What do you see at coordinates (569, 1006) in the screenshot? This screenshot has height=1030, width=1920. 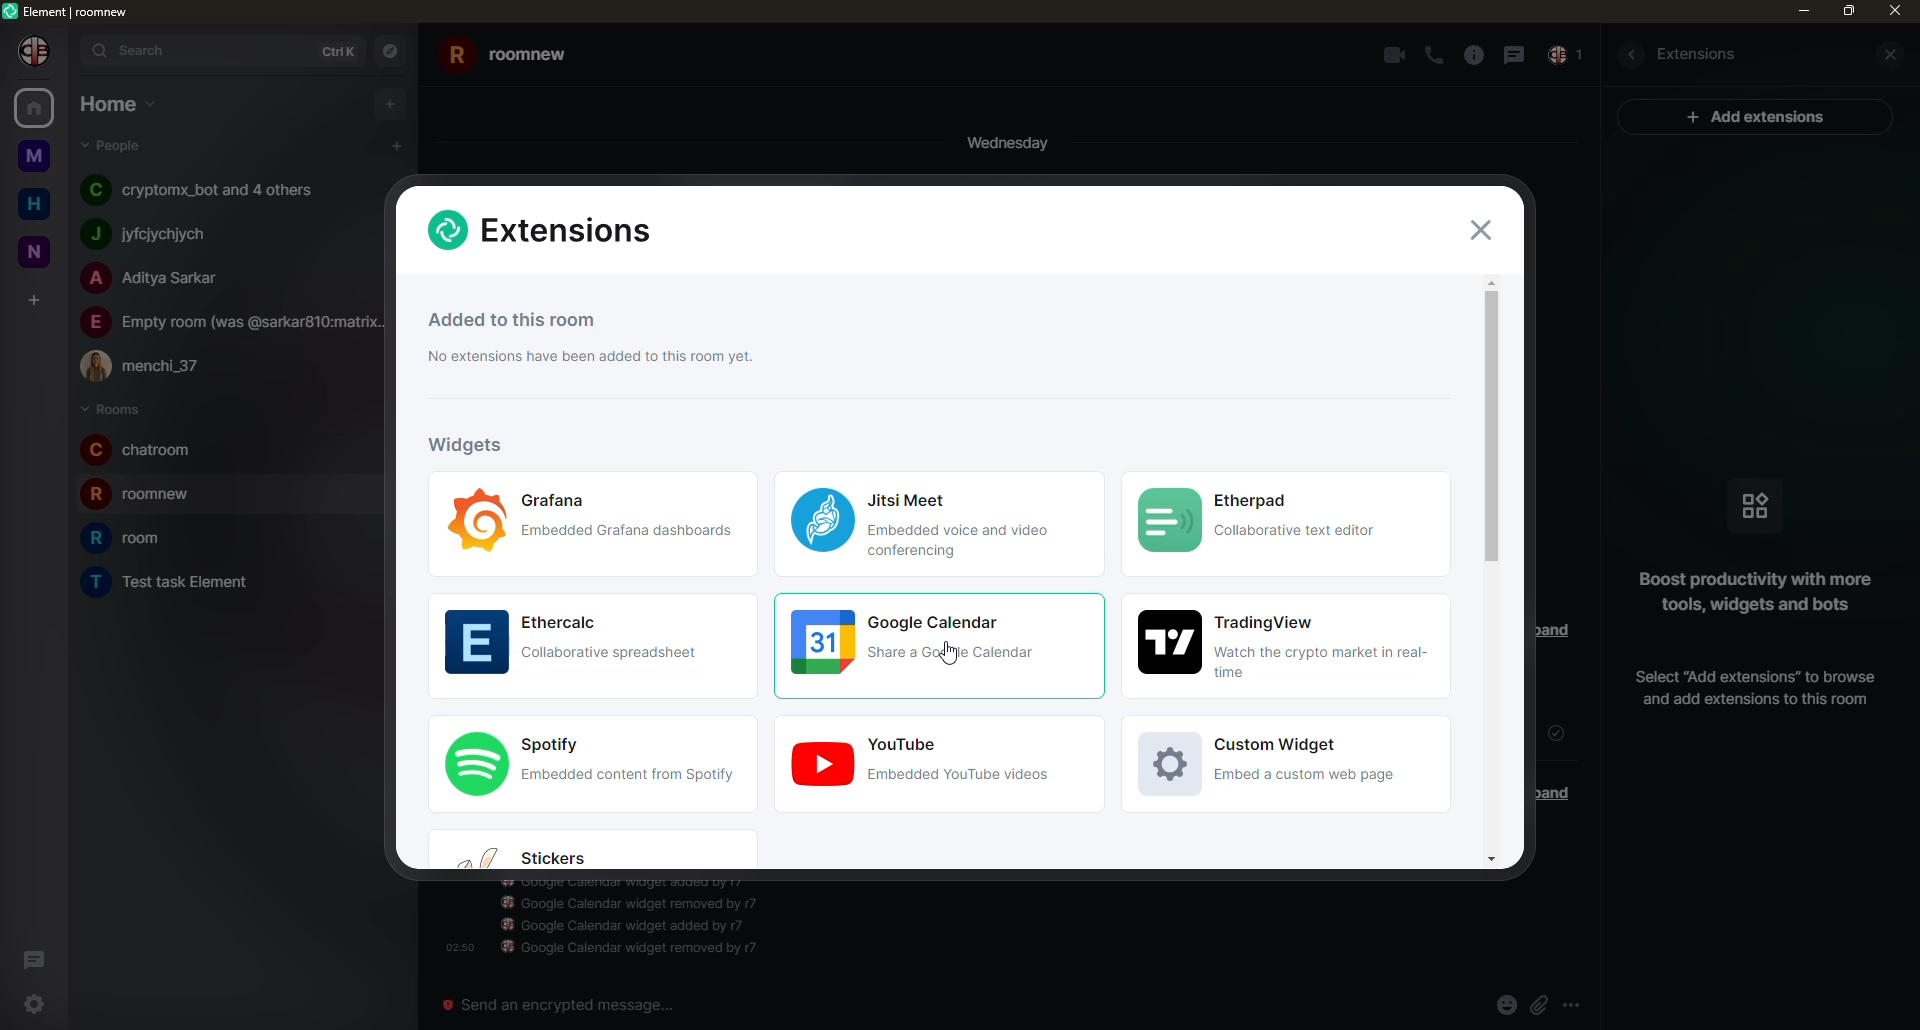 I see `send an emergency message` at bounding box center [569, 1006].